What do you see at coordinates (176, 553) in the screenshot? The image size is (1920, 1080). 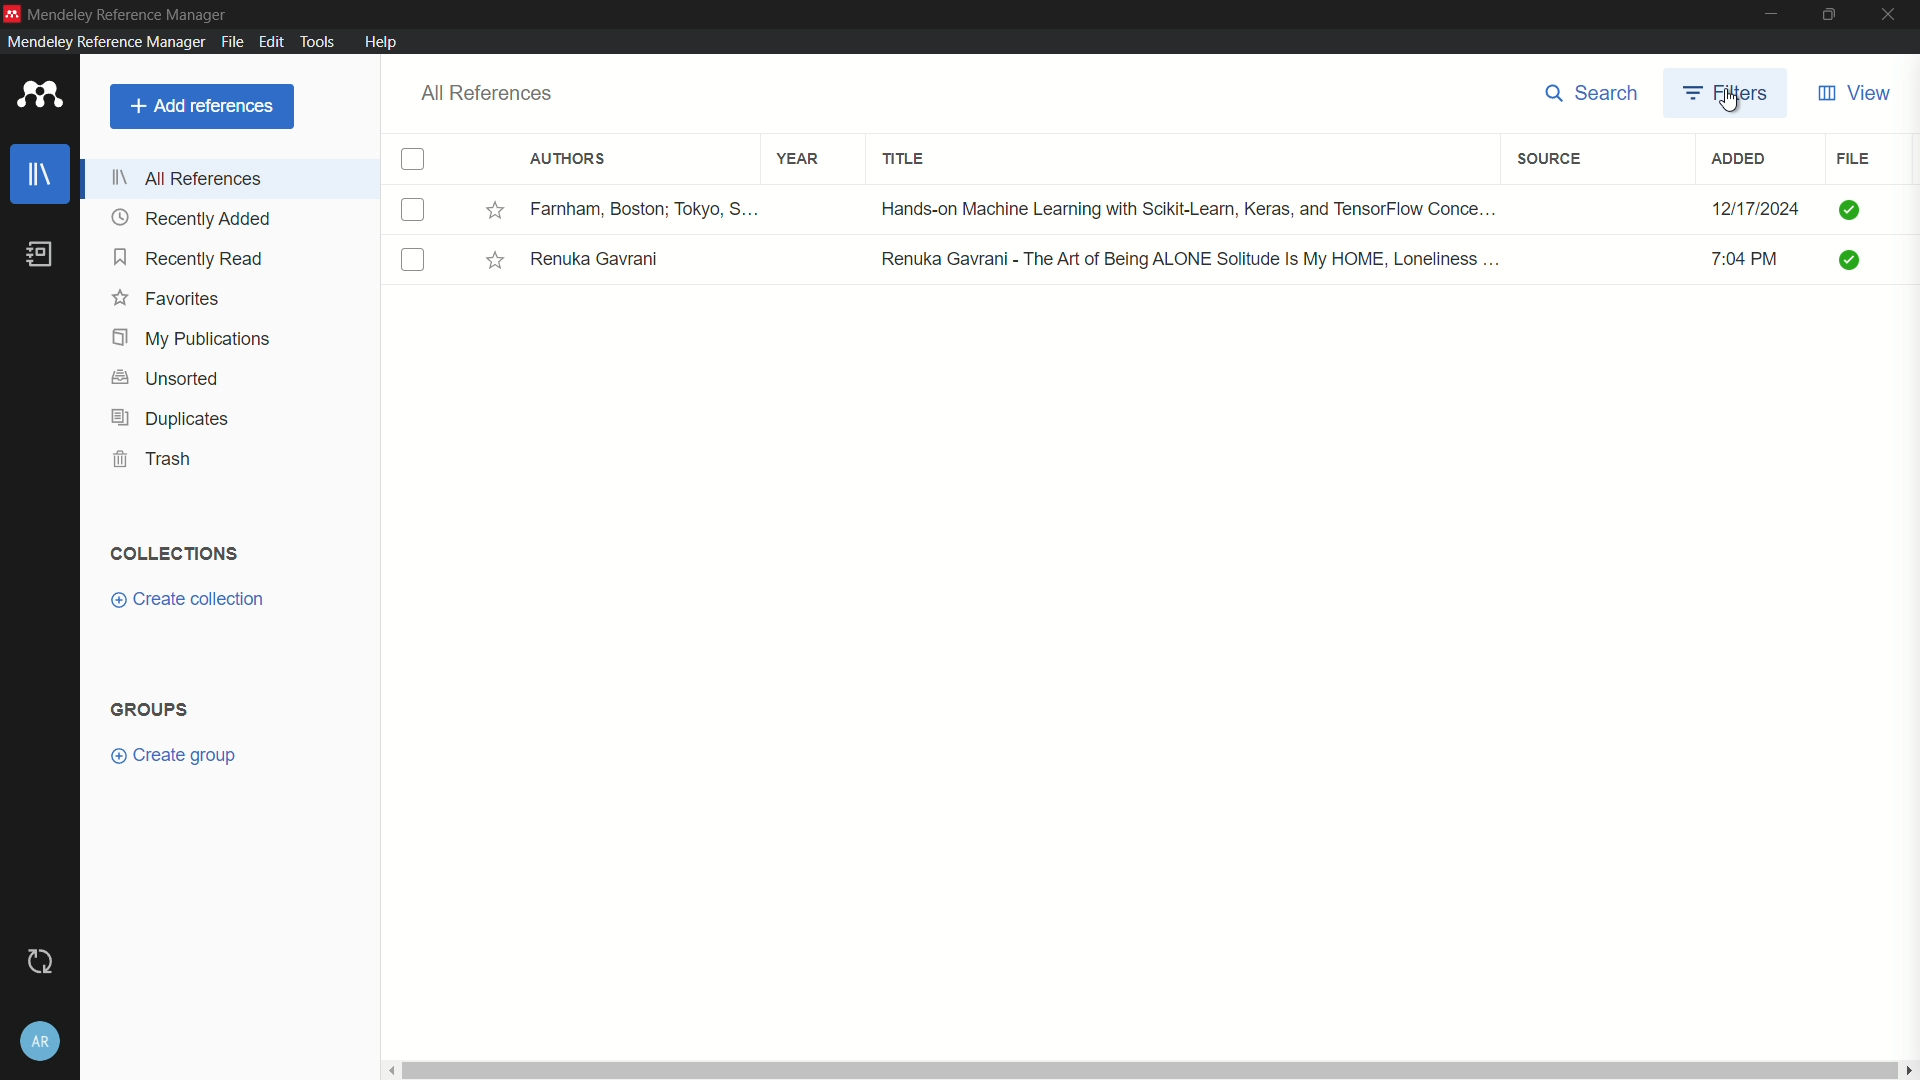 I see `collections` at bounding box center [176, 553].